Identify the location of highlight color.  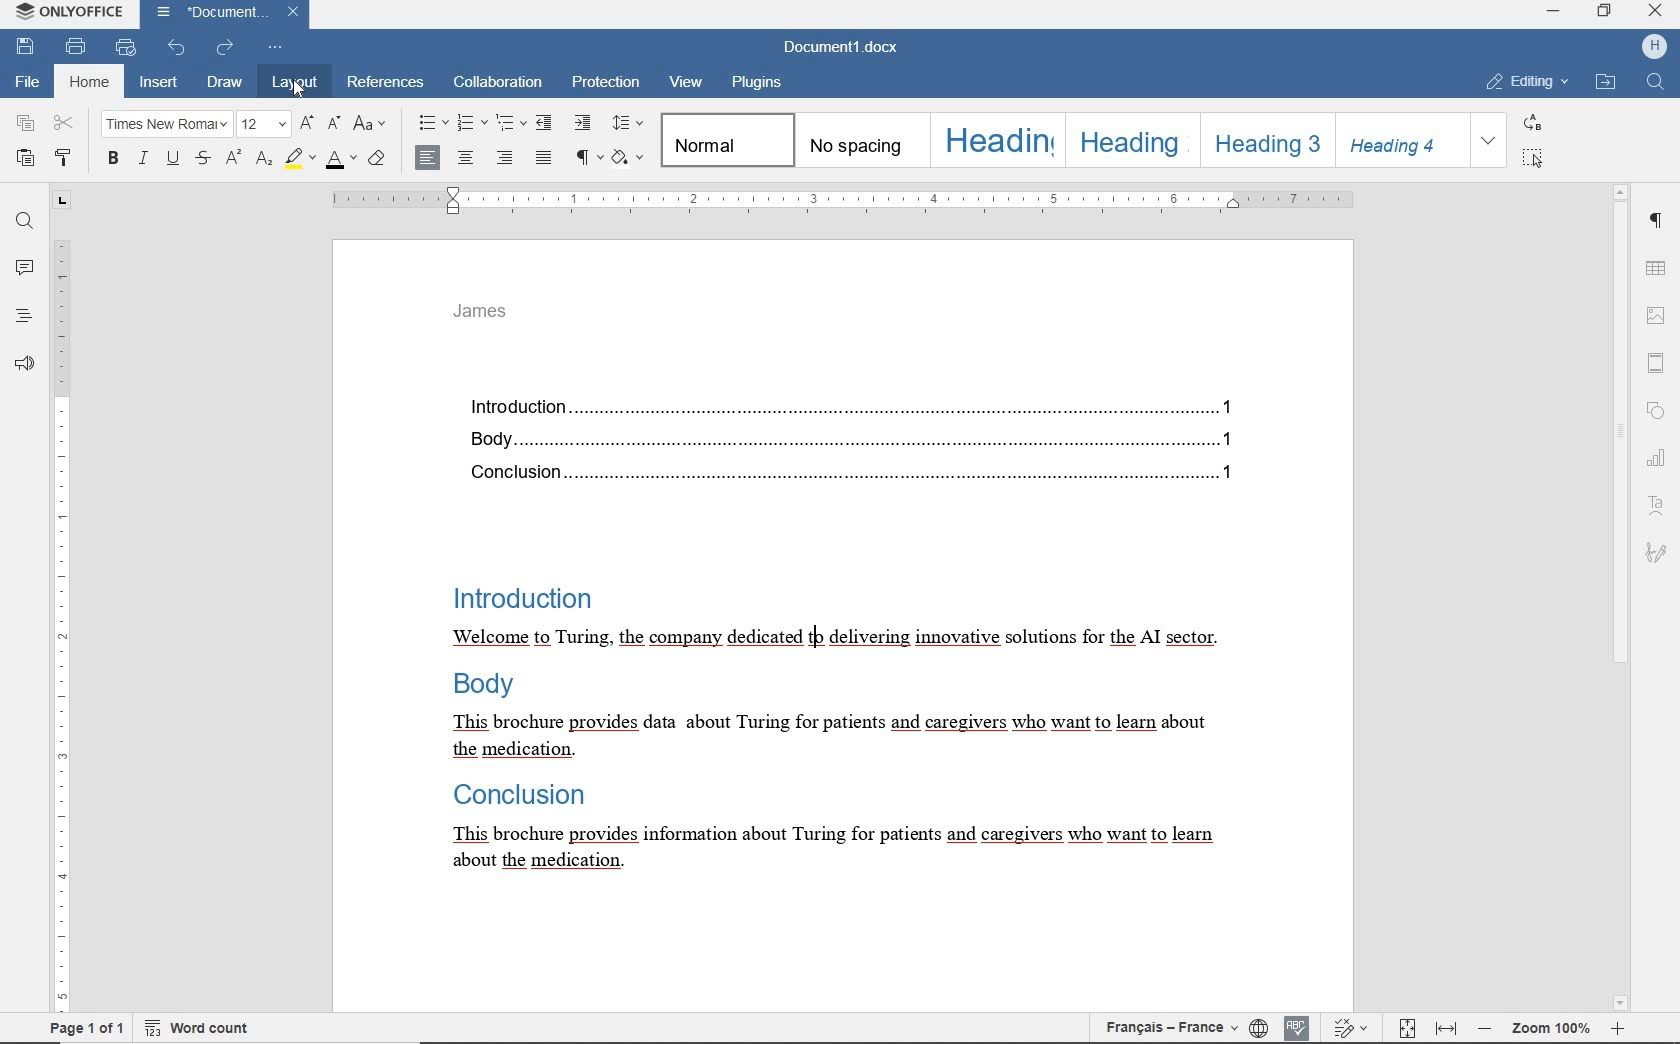
(301, 159).